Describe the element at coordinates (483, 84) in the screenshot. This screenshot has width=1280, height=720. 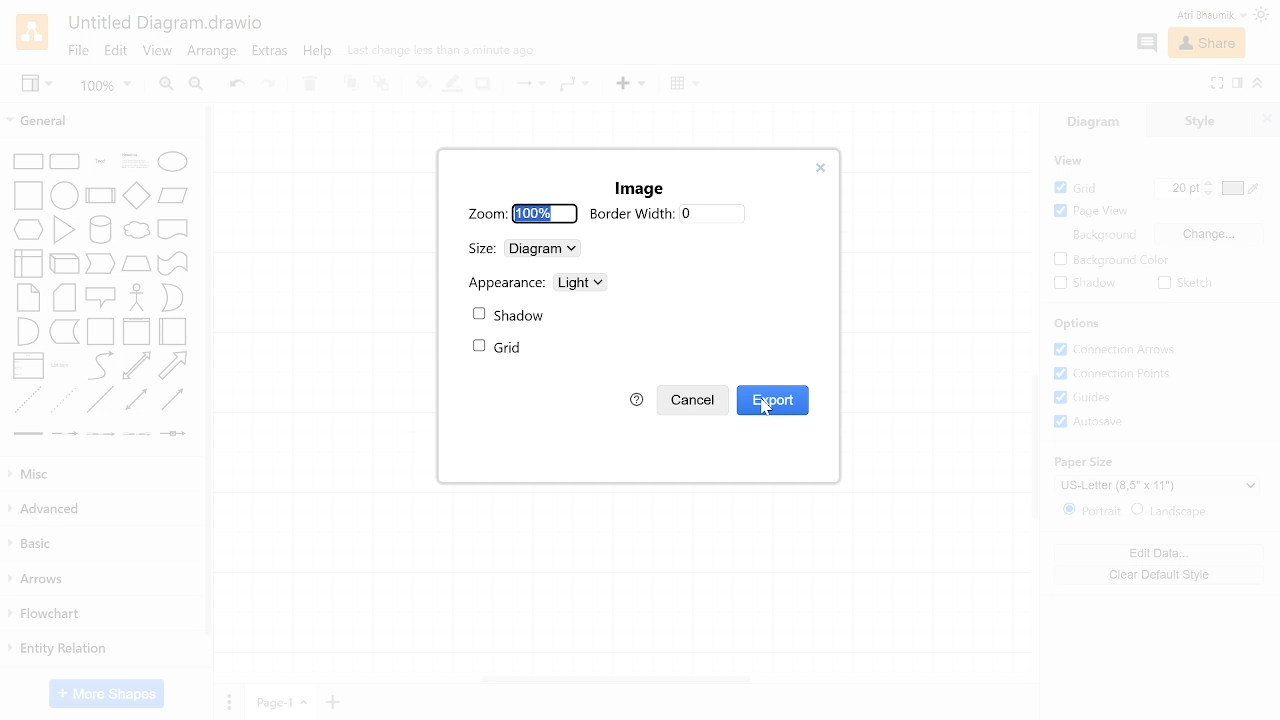
I see `Shadow` at that location.